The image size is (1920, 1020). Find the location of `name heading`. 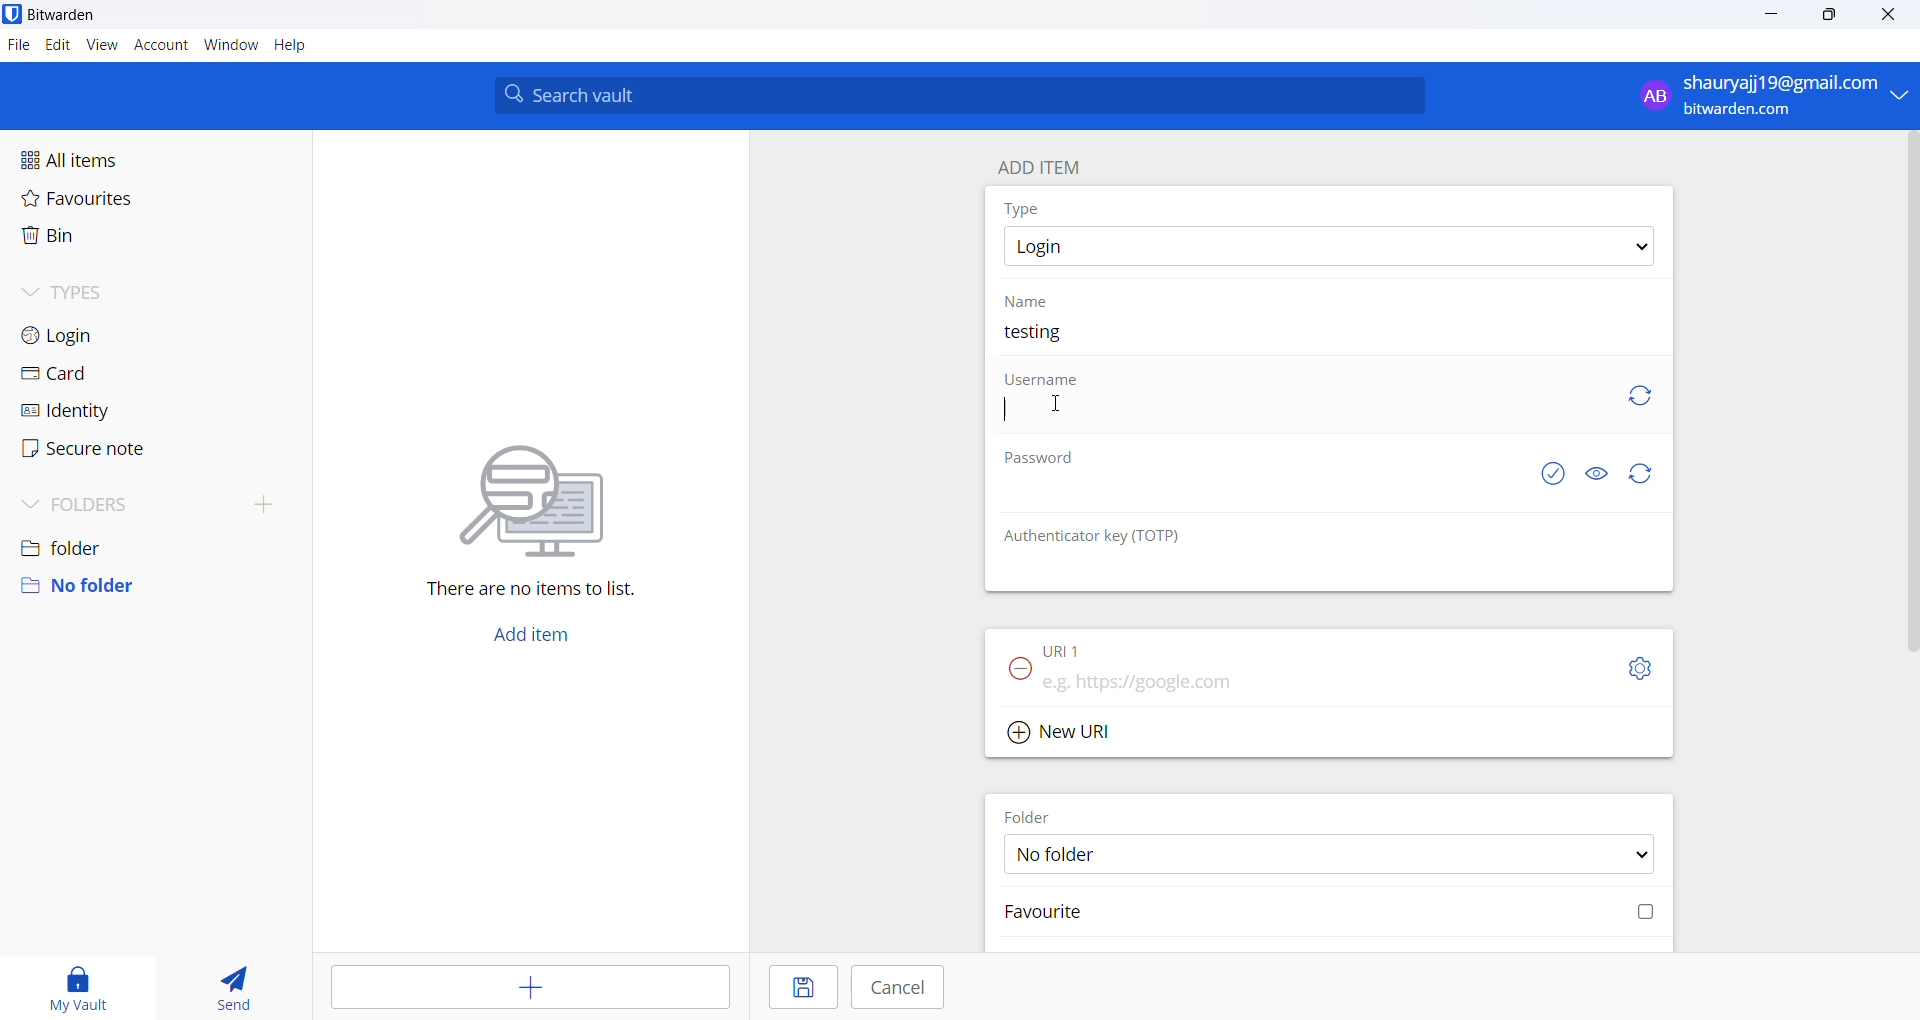

name heading is located at coordinates (1034, 301).